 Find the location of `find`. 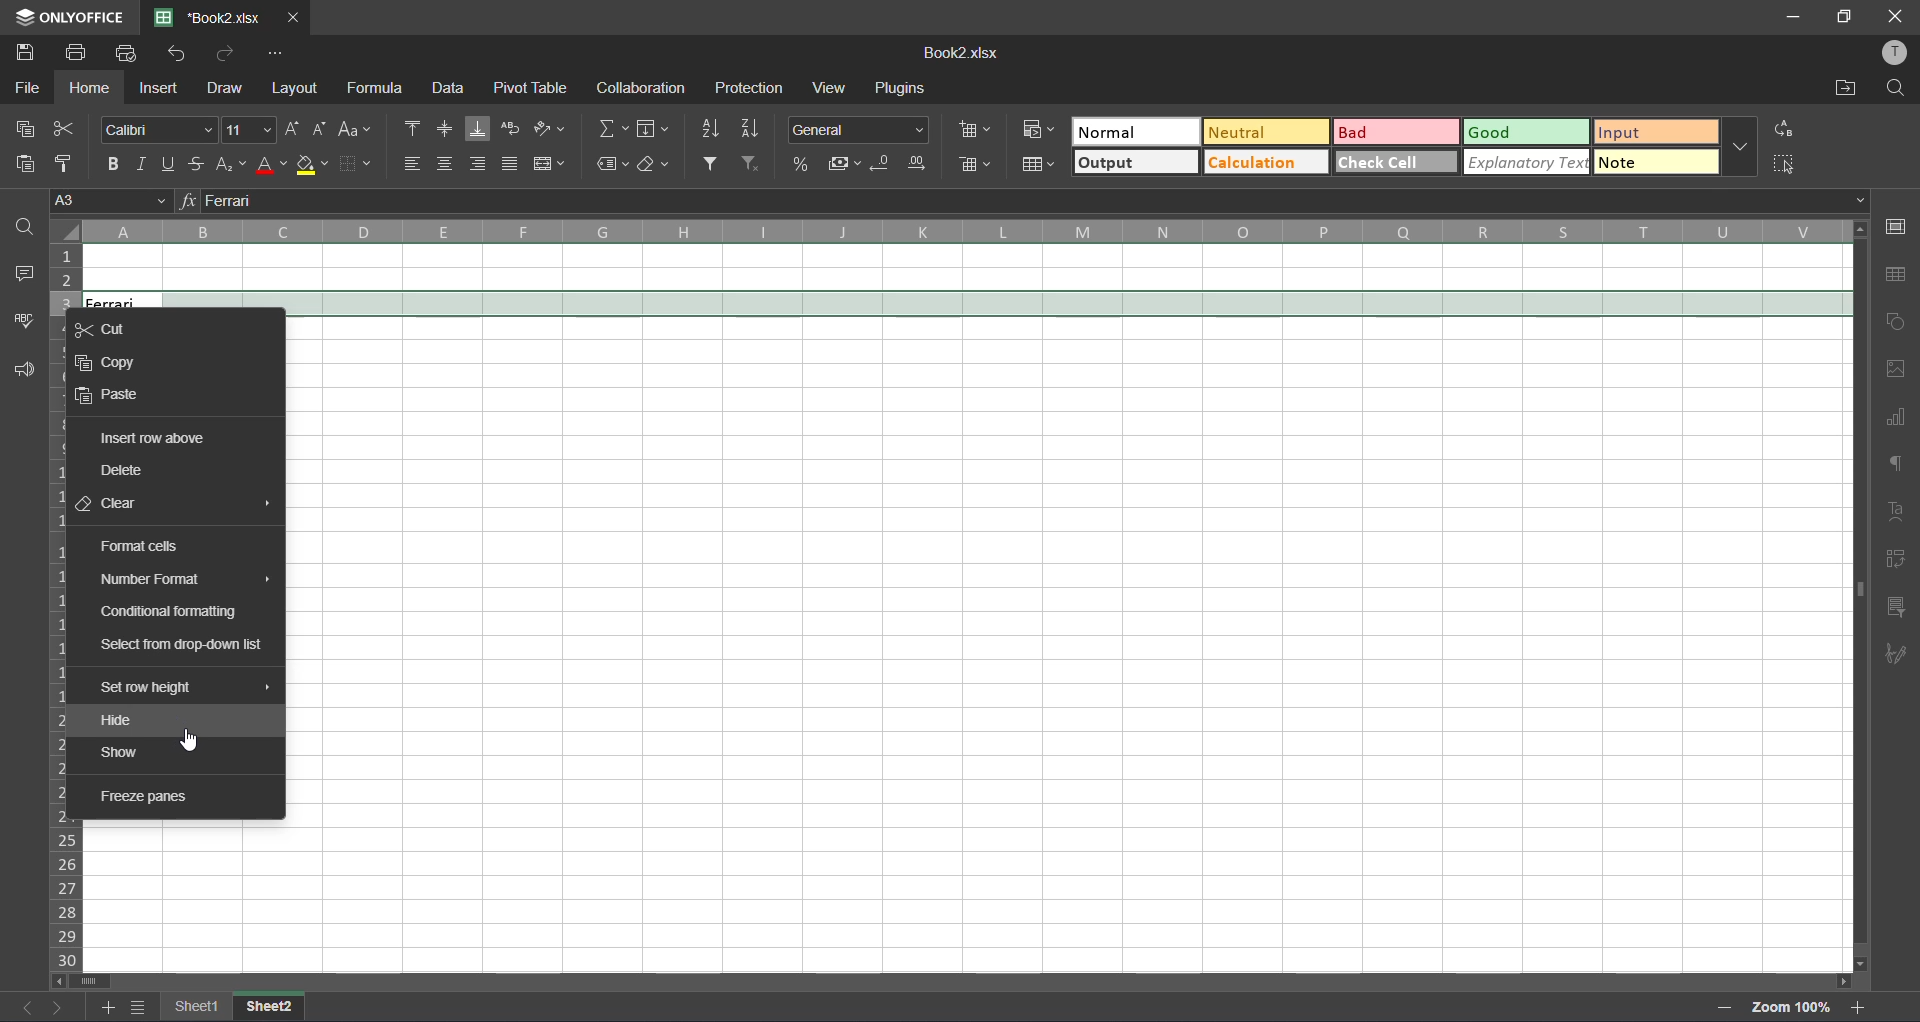

find is located at coordinates (1895, 89).